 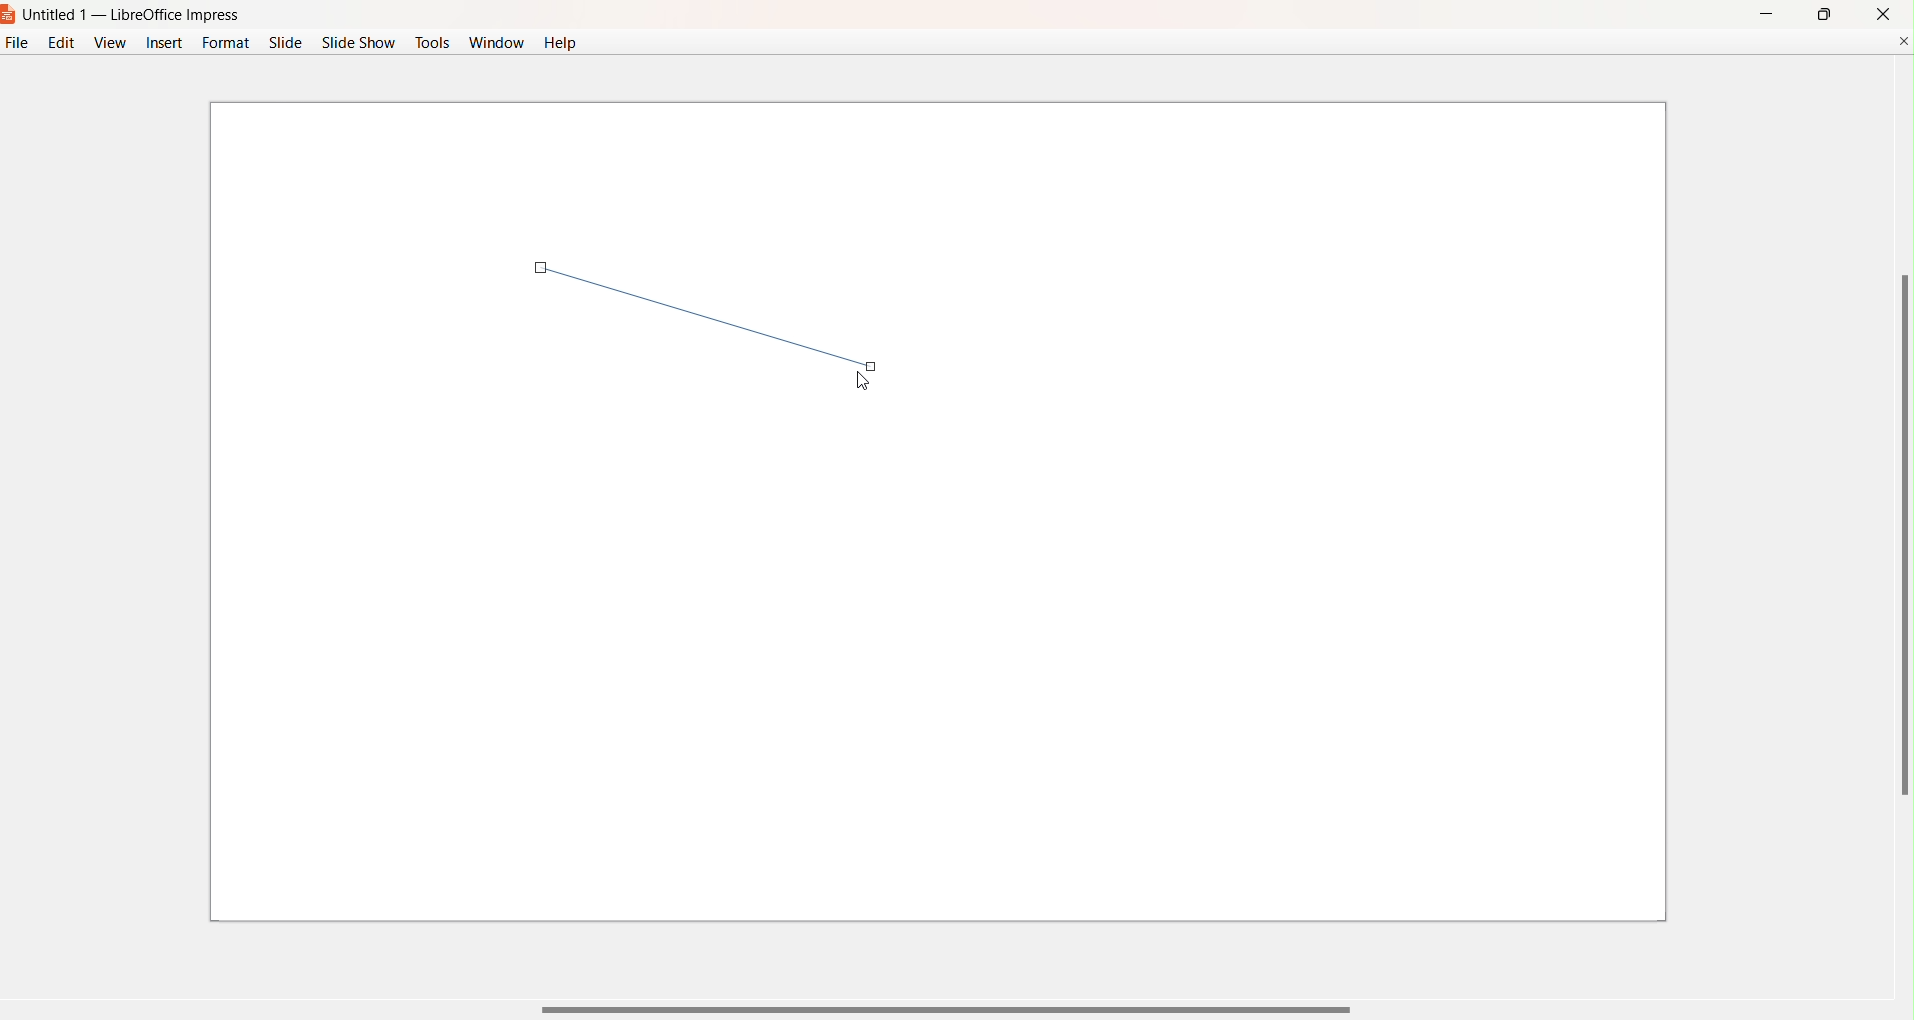 I want to click on Edit, so click(x=61, y=42).